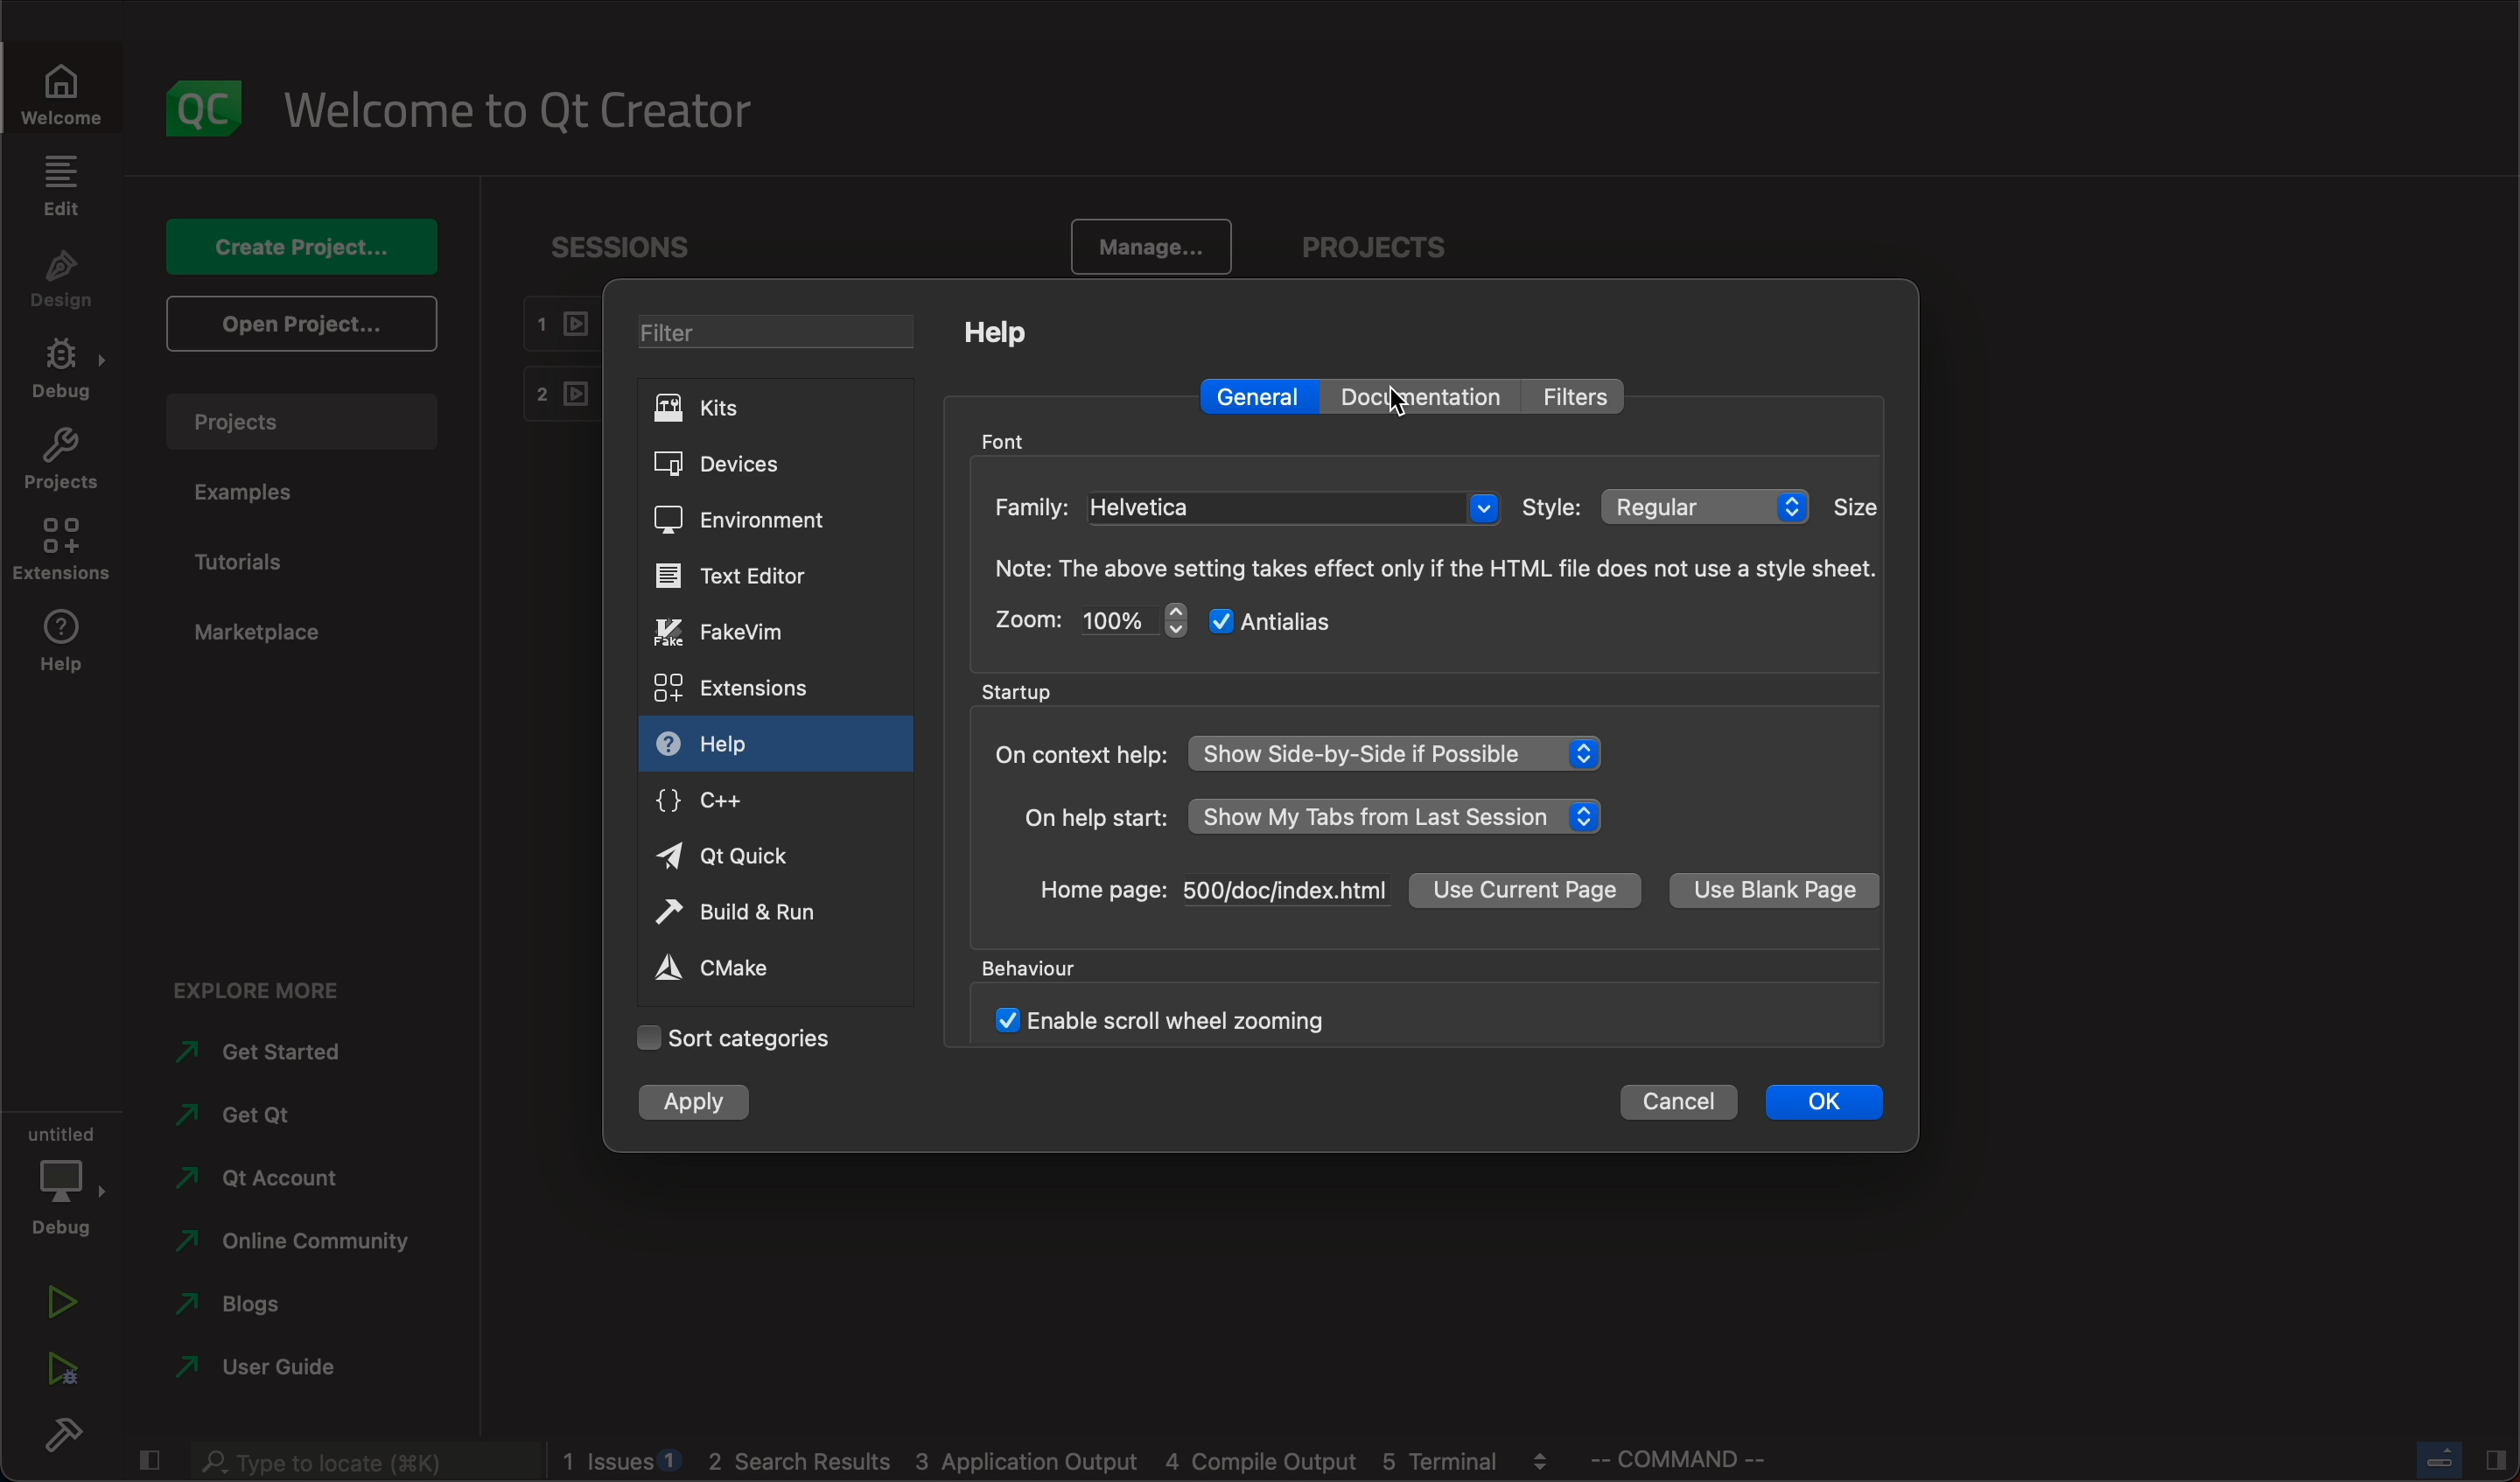 The height and width of the screenshot is (1482, 2520). I want to click on environment, so click(760, 519).